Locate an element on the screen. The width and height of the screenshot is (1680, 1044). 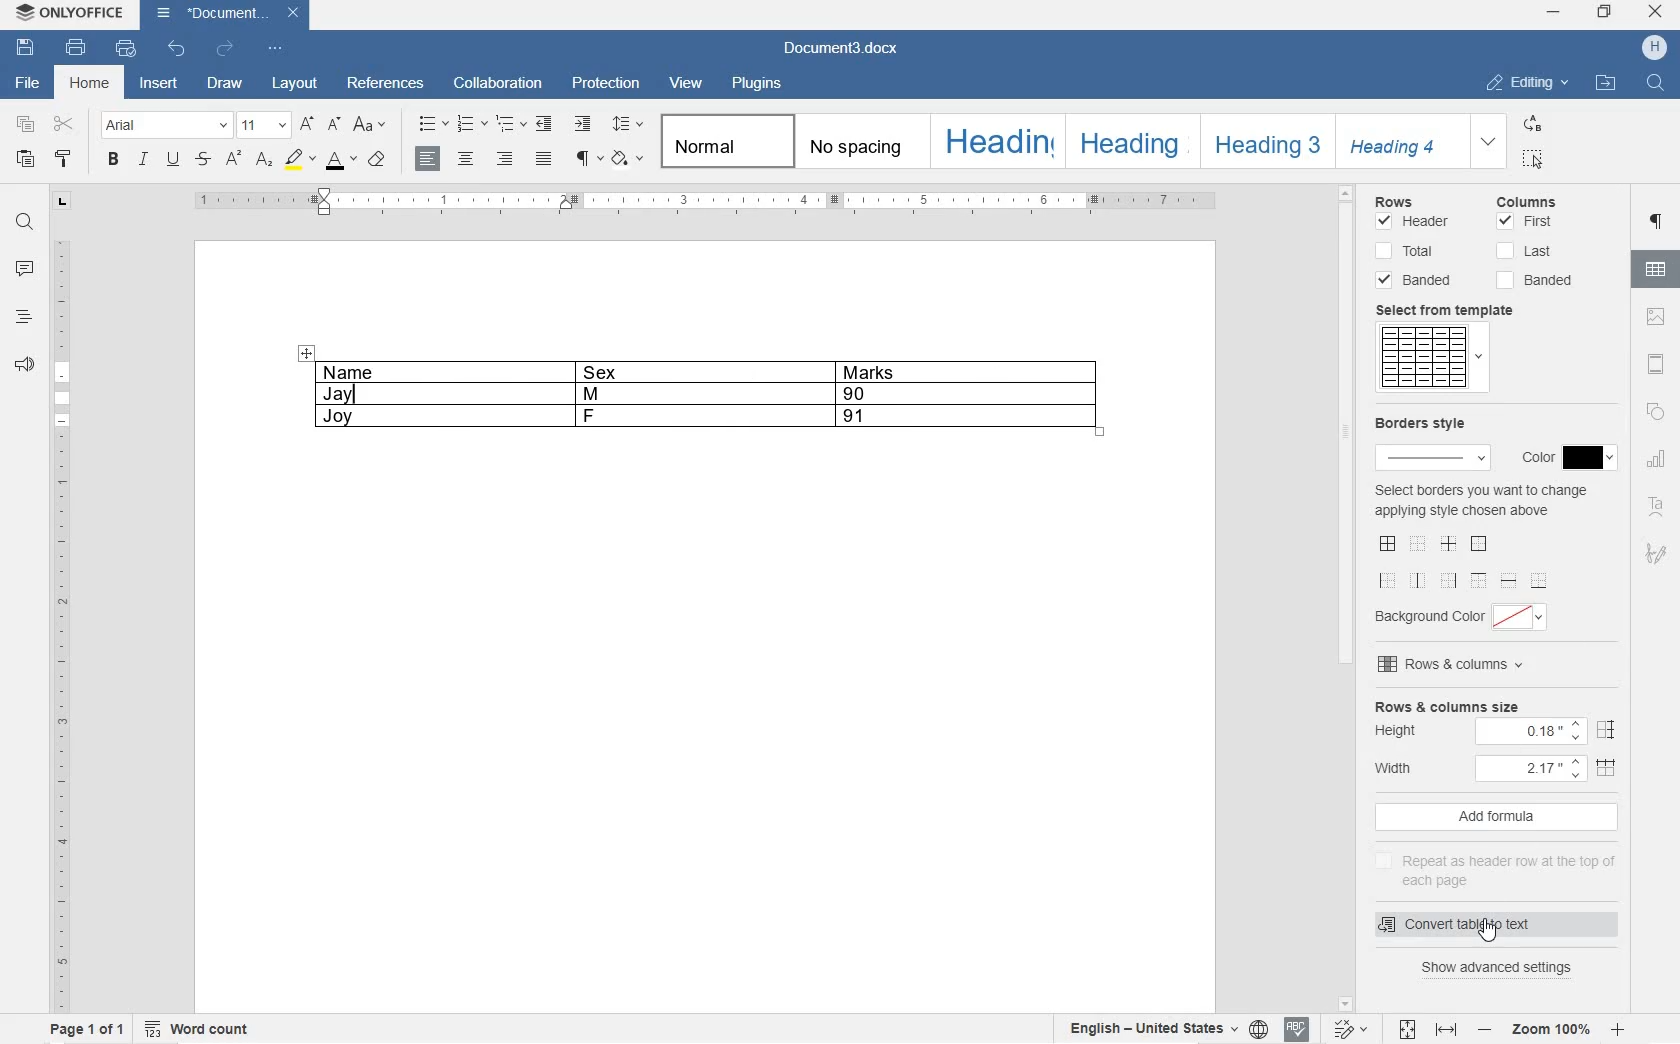
NONPRINTING CHARACTERS is located at coordinates (588, 161).